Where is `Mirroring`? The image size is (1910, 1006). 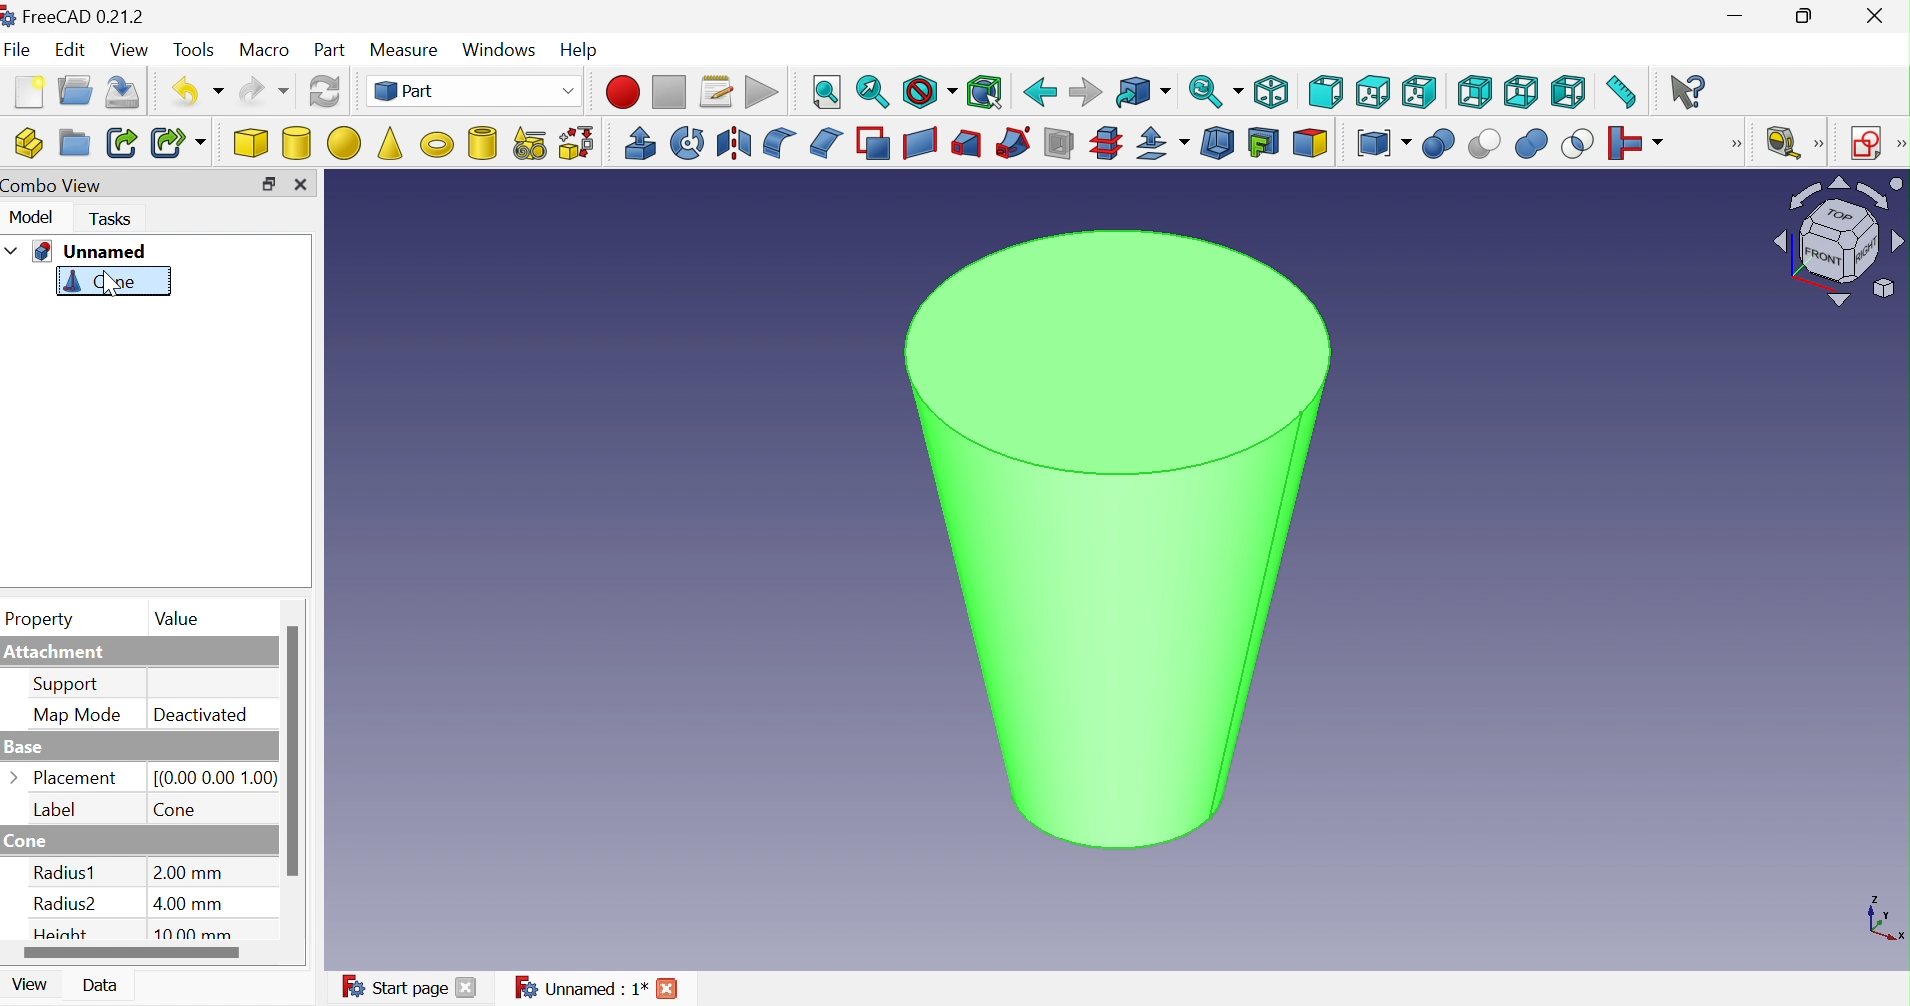 Mirroring is located at coordinates (736, 144).